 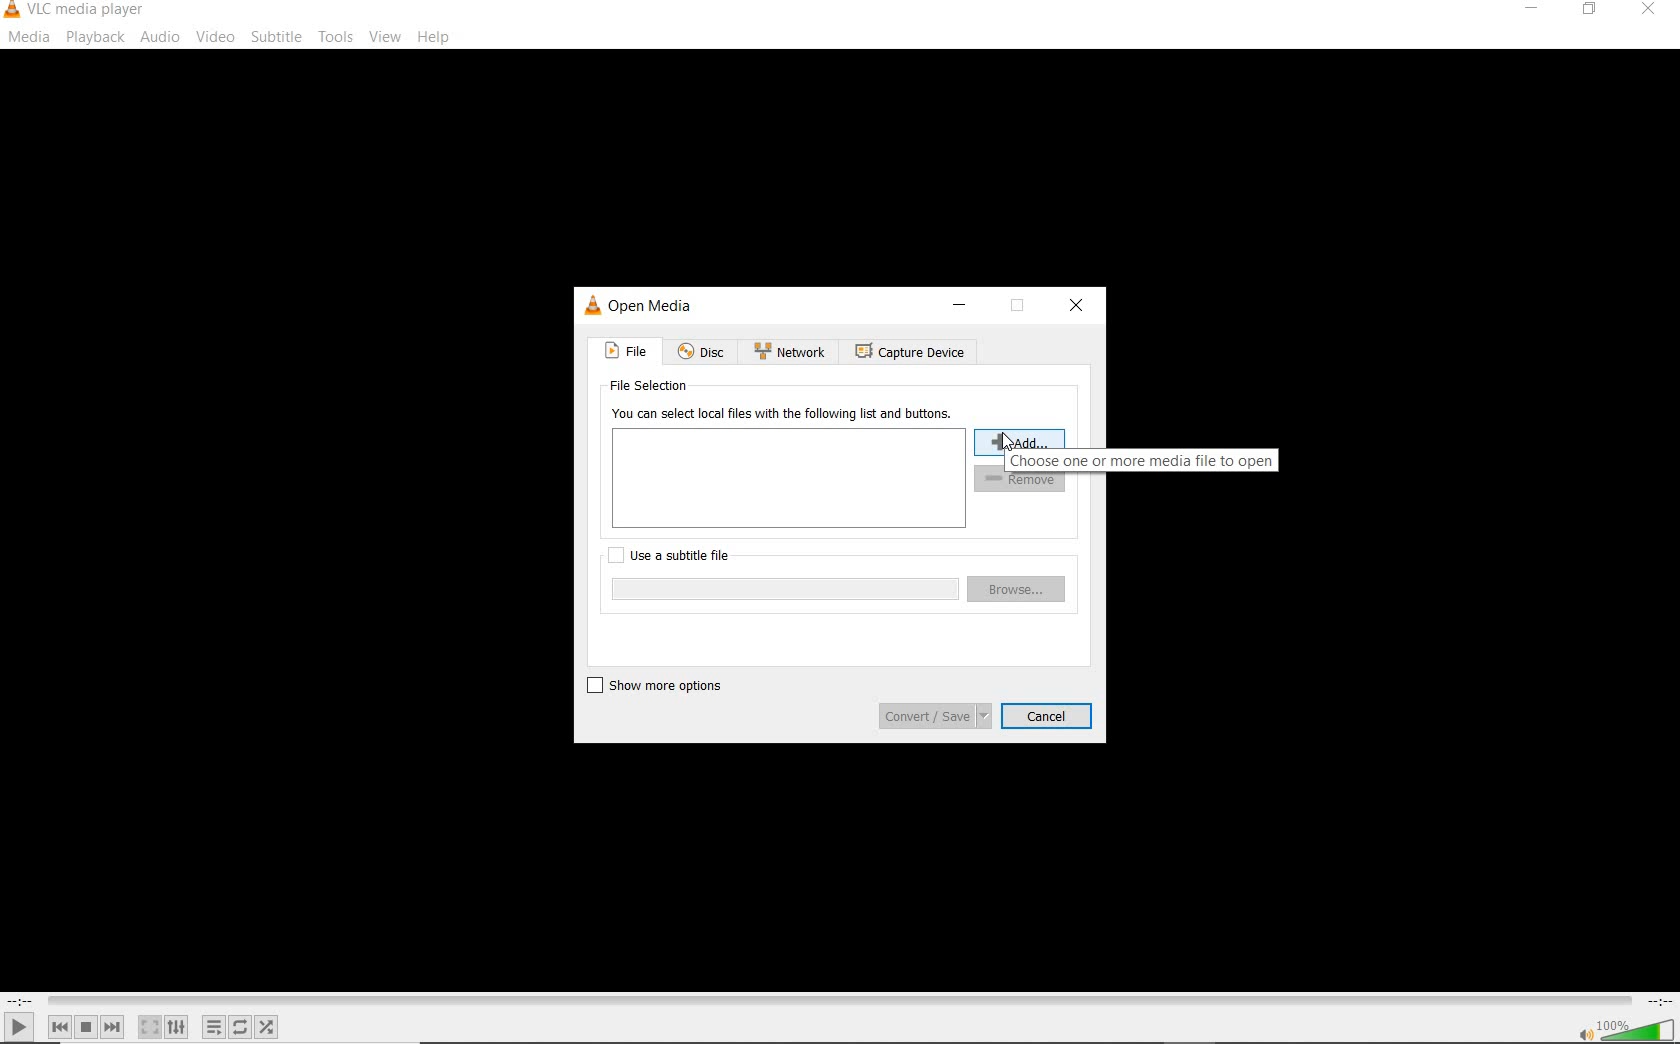 I want to click on close, so click(x=1646, y=13).